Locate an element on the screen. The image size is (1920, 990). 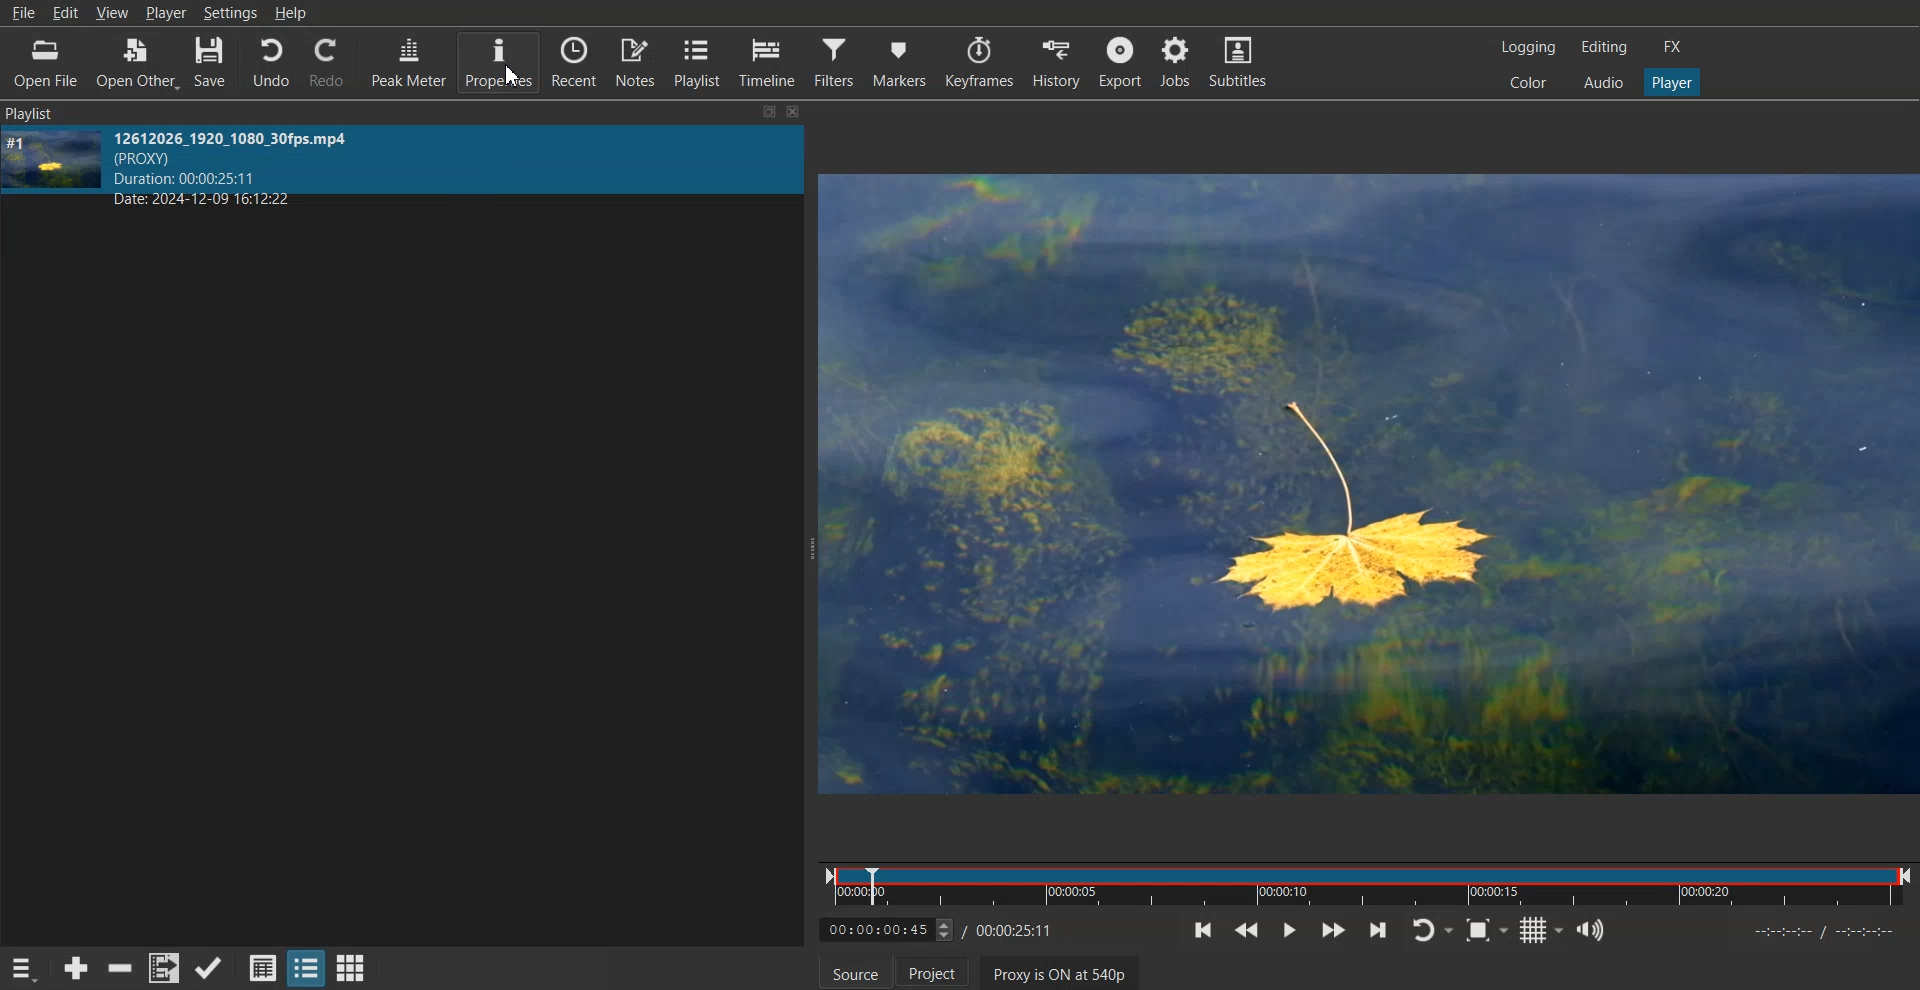
close is located at coordinates (796, 112).